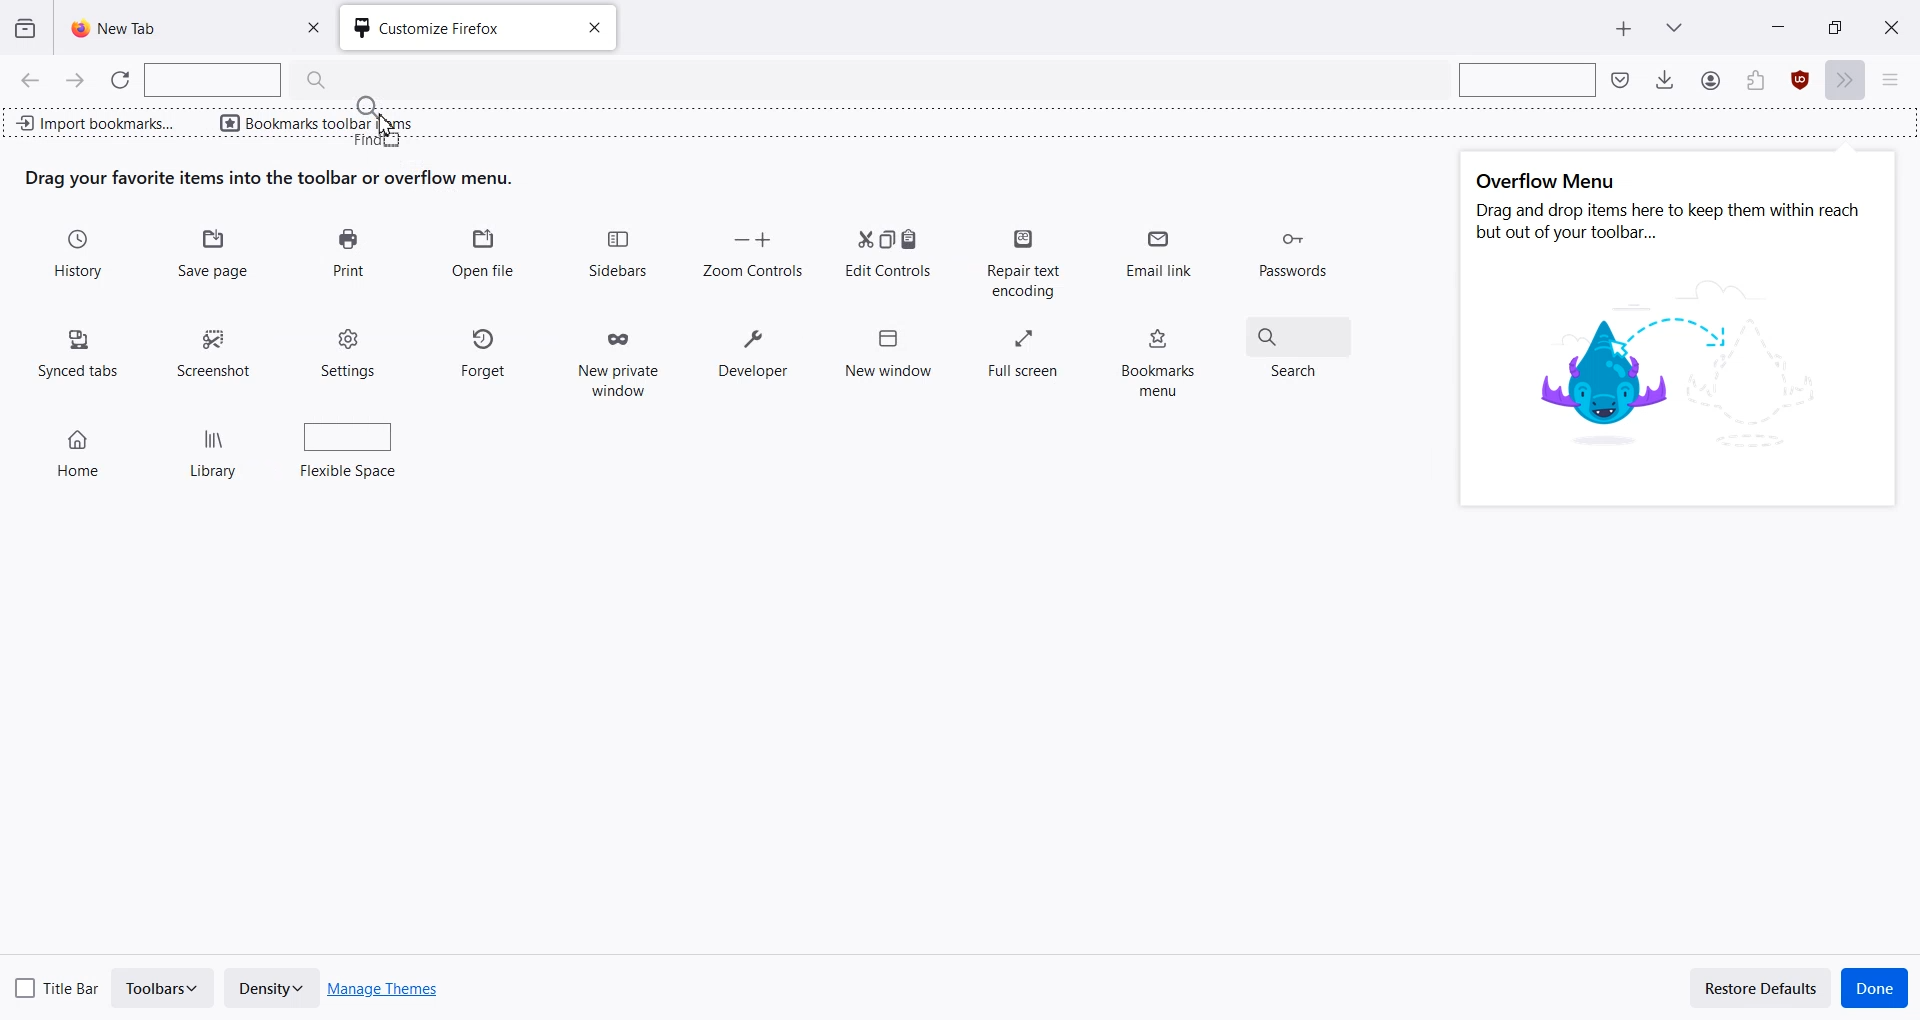 This screenshot has width=1920, height=1020. Describe the element at coordinates (351, 351) in the screenshot. I see `Settings` at that location.